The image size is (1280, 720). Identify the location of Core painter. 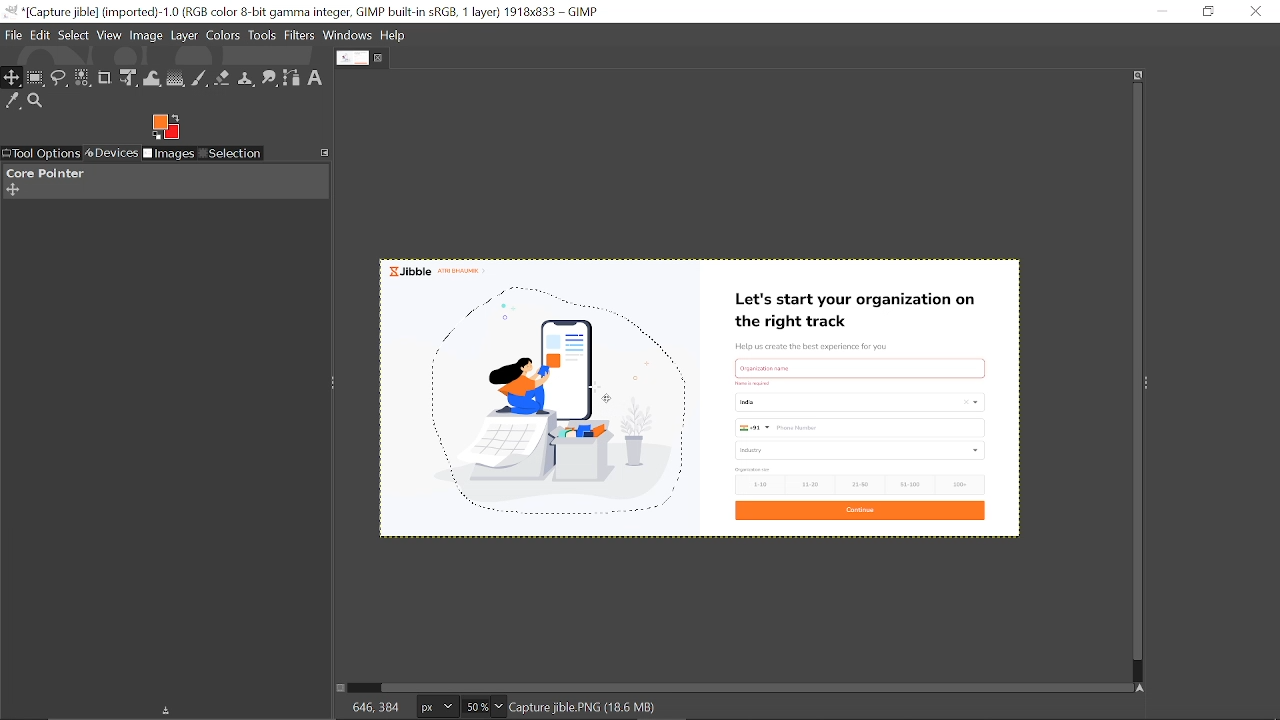
(43, 173).